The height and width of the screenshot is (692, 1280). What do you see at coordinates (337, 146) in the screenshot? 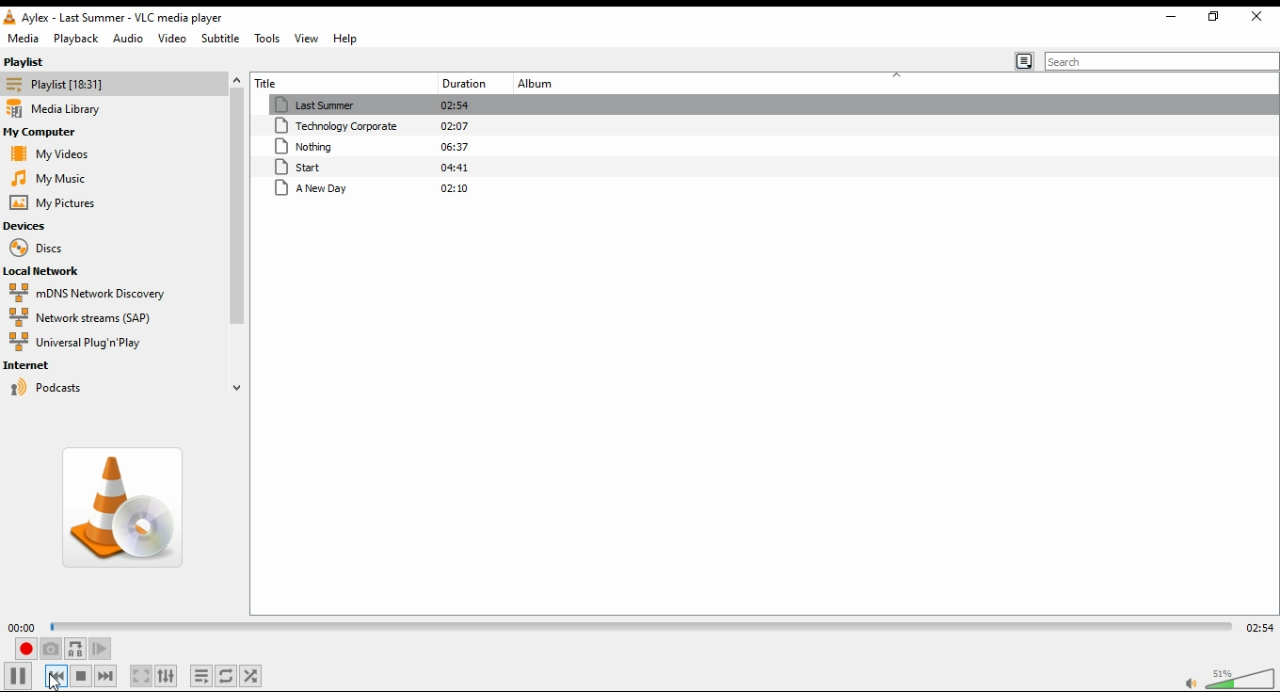
I see `nothing` at bounding box center [337, 146].